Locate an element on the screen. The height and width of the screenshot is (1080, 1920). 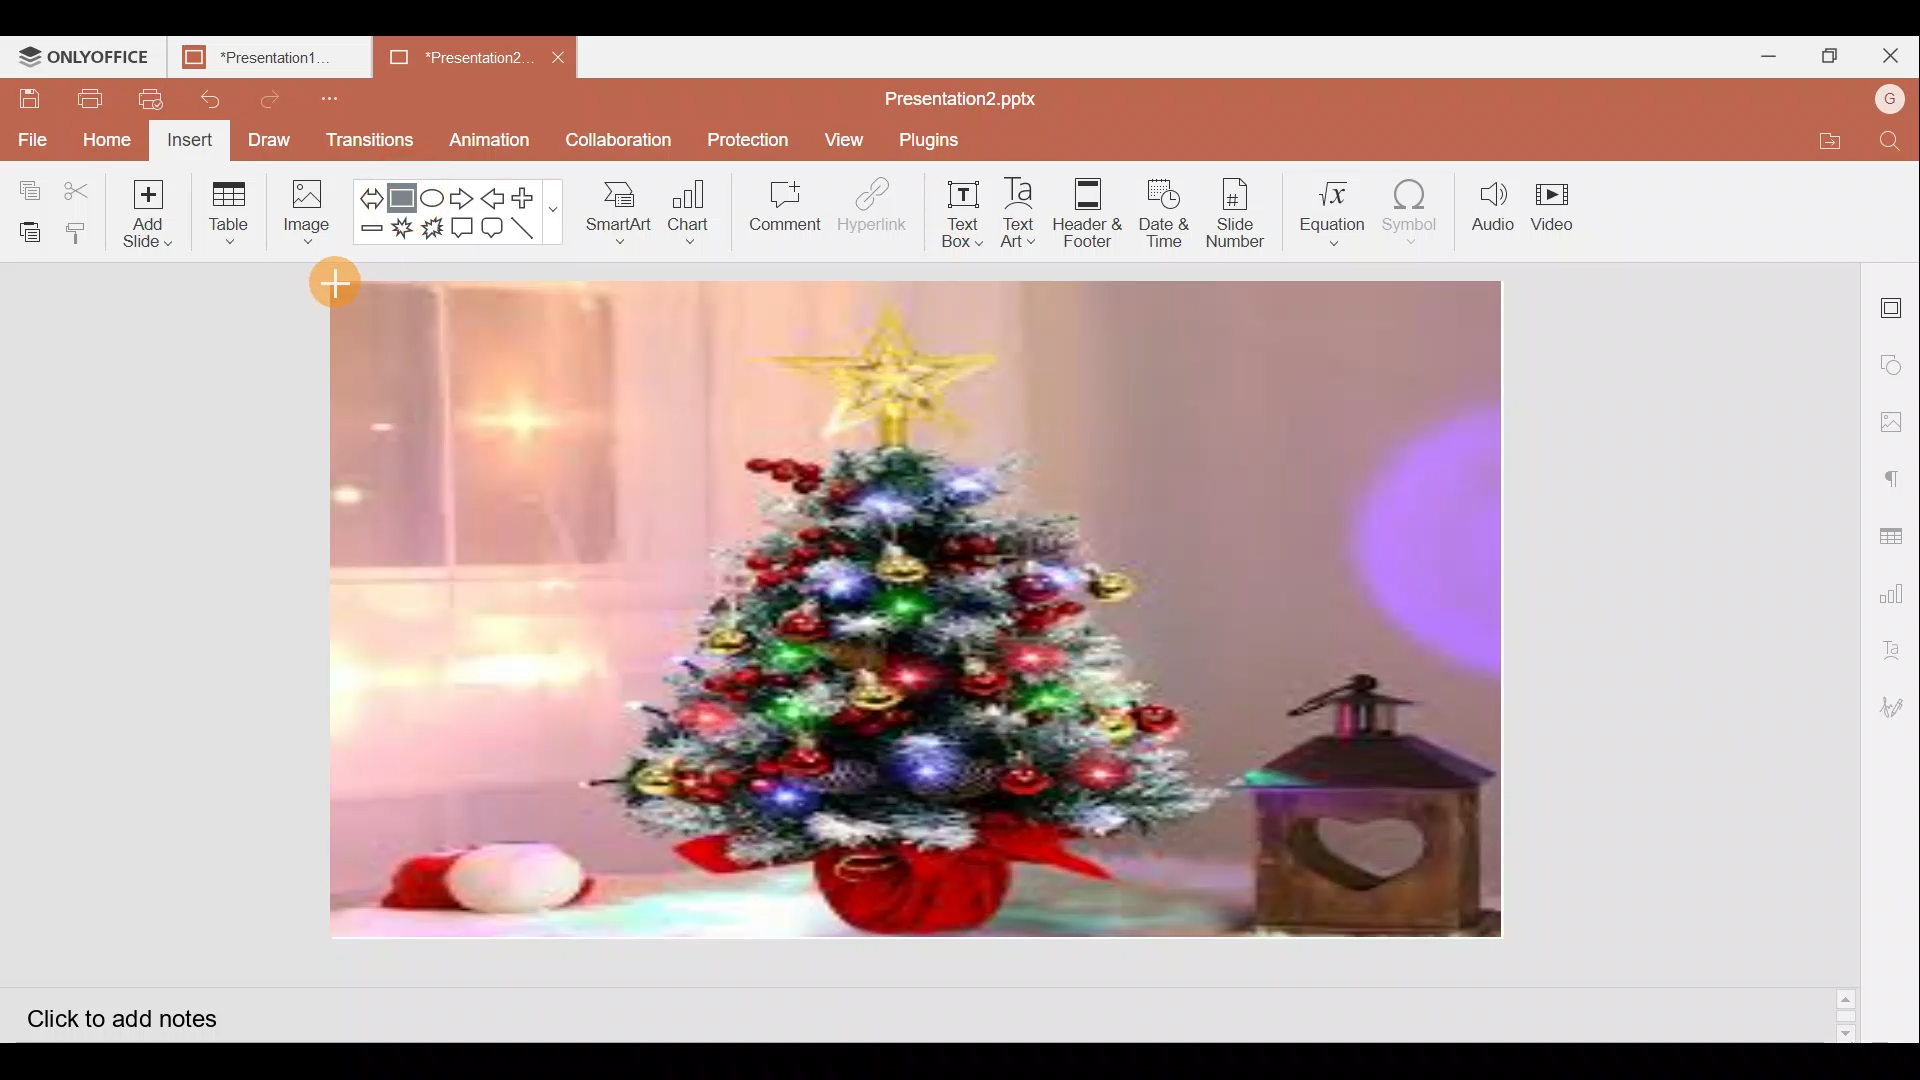
Paste is located at coordinates (28, 228).